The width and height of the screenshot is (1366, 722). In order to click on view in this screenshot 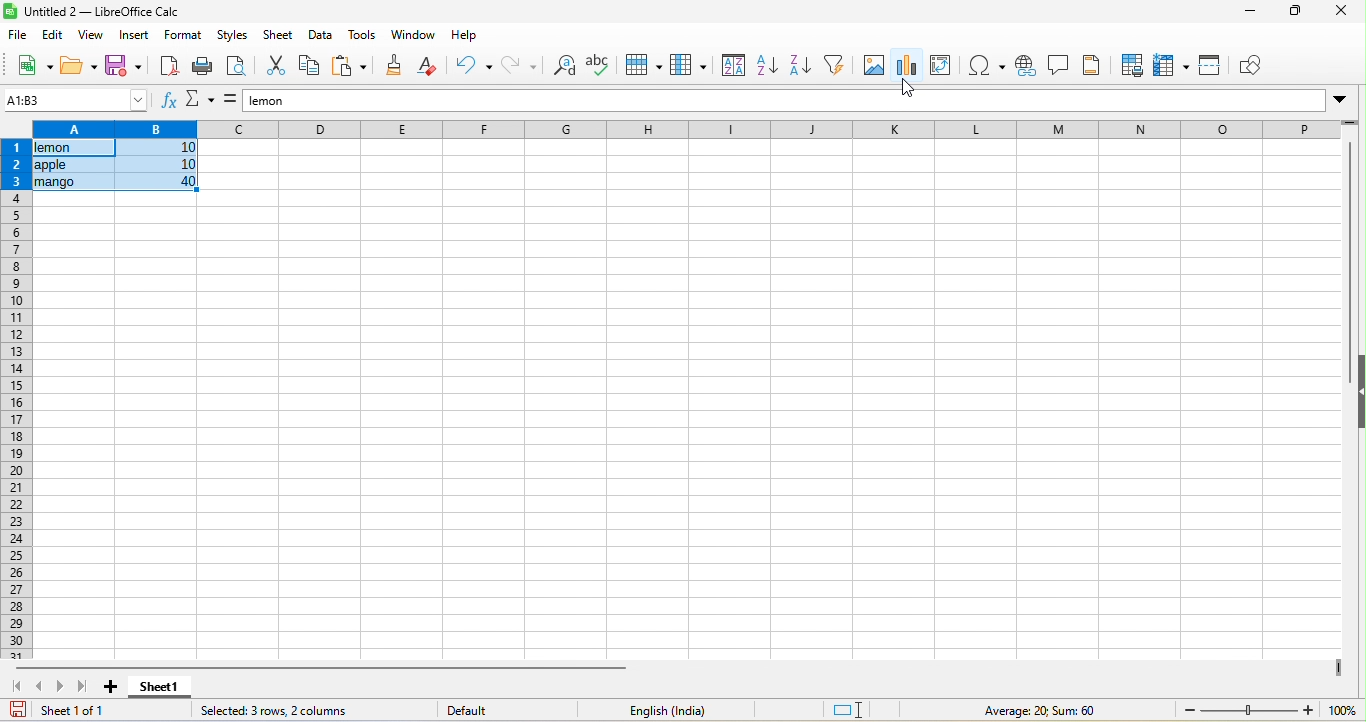, I will do `click(93, 37)`.